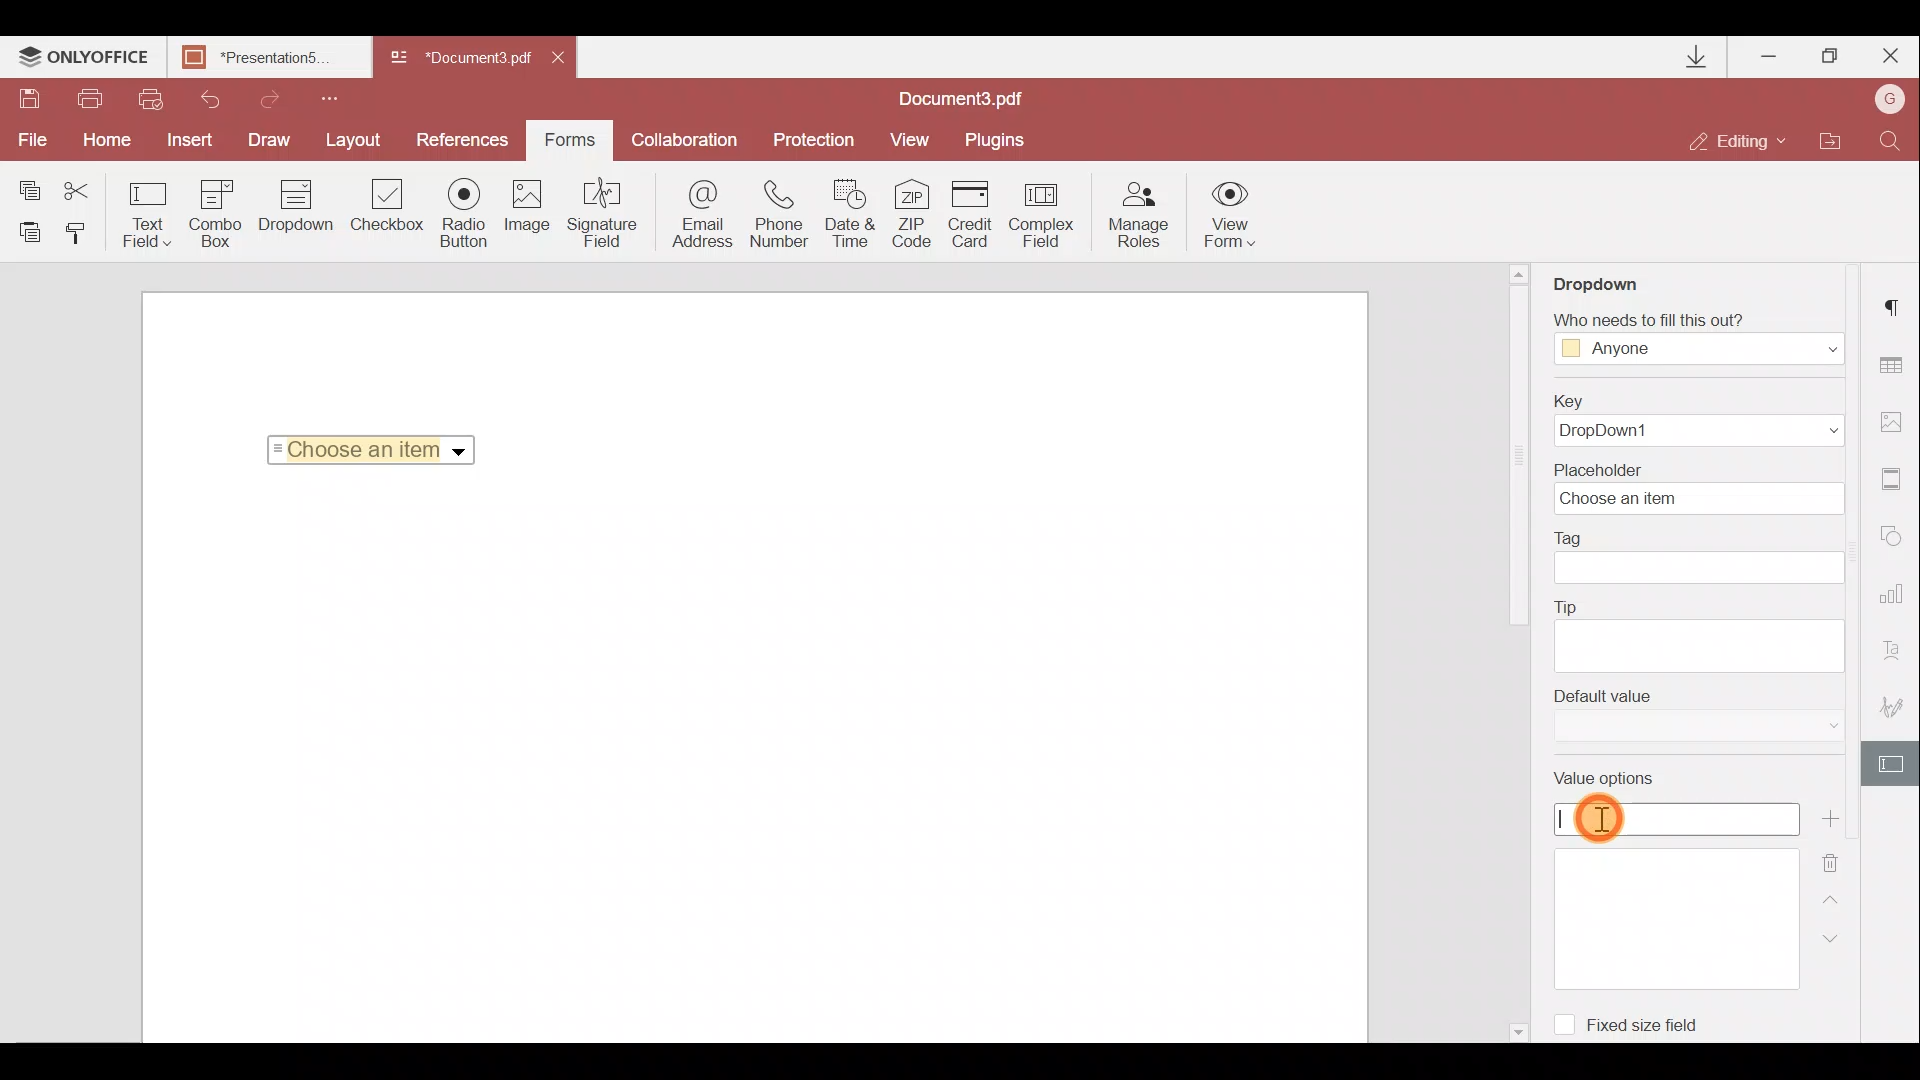  What do you see at coordinates (355, 137) in the screenshot?
I see `Layout` at bounding box center [355, 137].